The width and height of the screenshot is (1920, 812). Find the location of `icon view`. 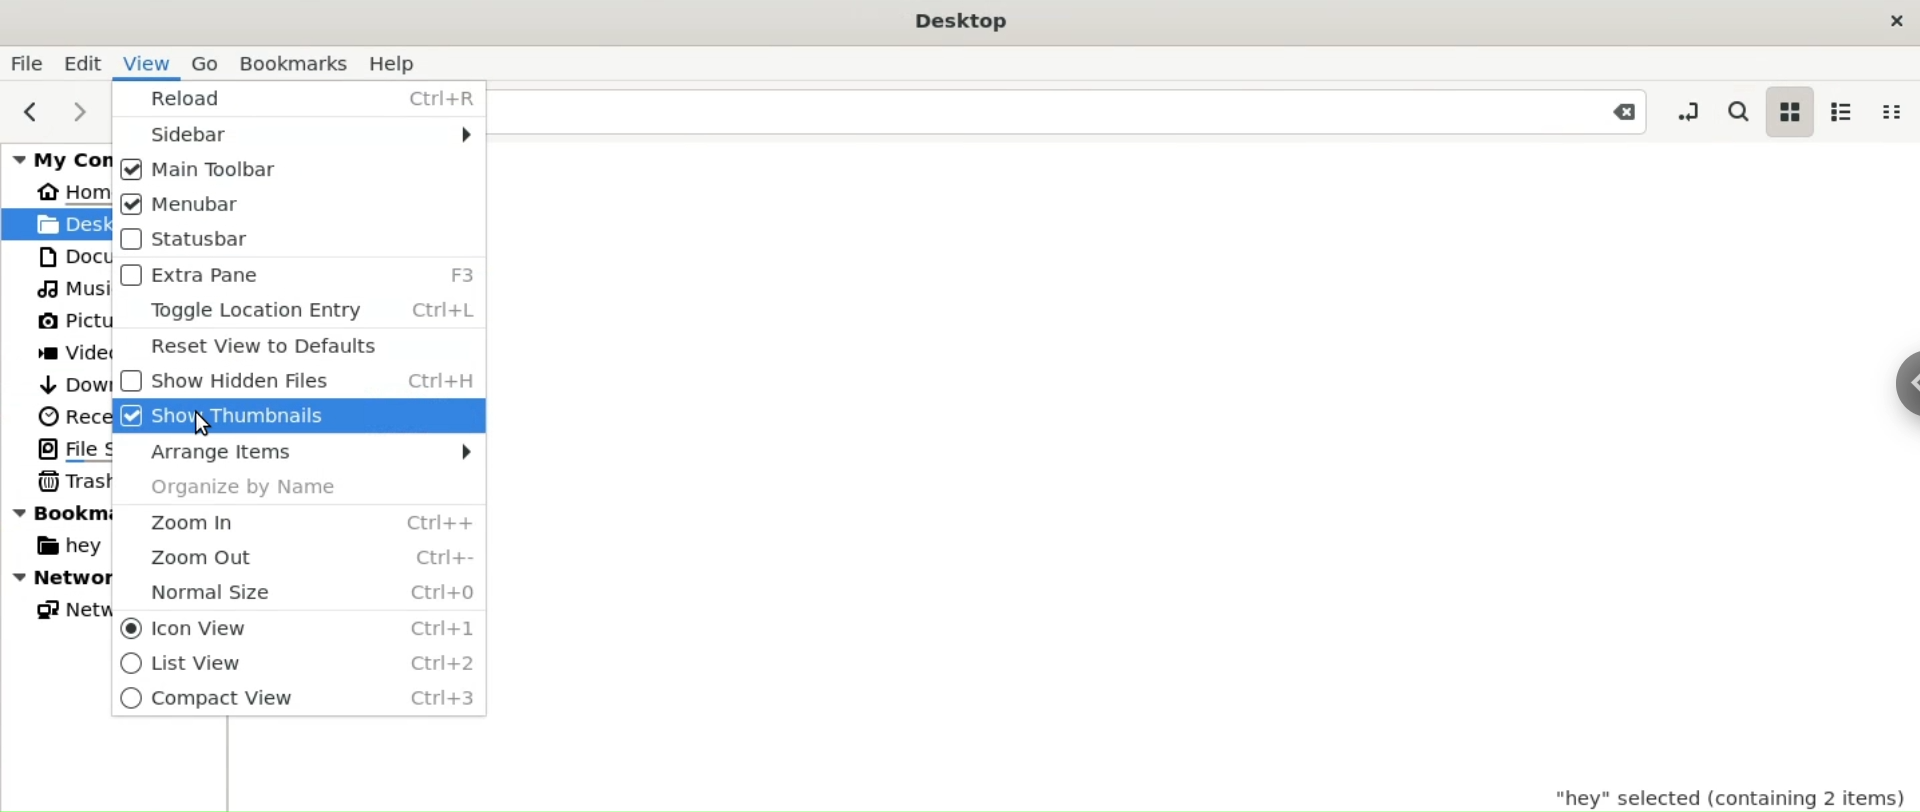

icon view is located at coordinates (1791, 112).